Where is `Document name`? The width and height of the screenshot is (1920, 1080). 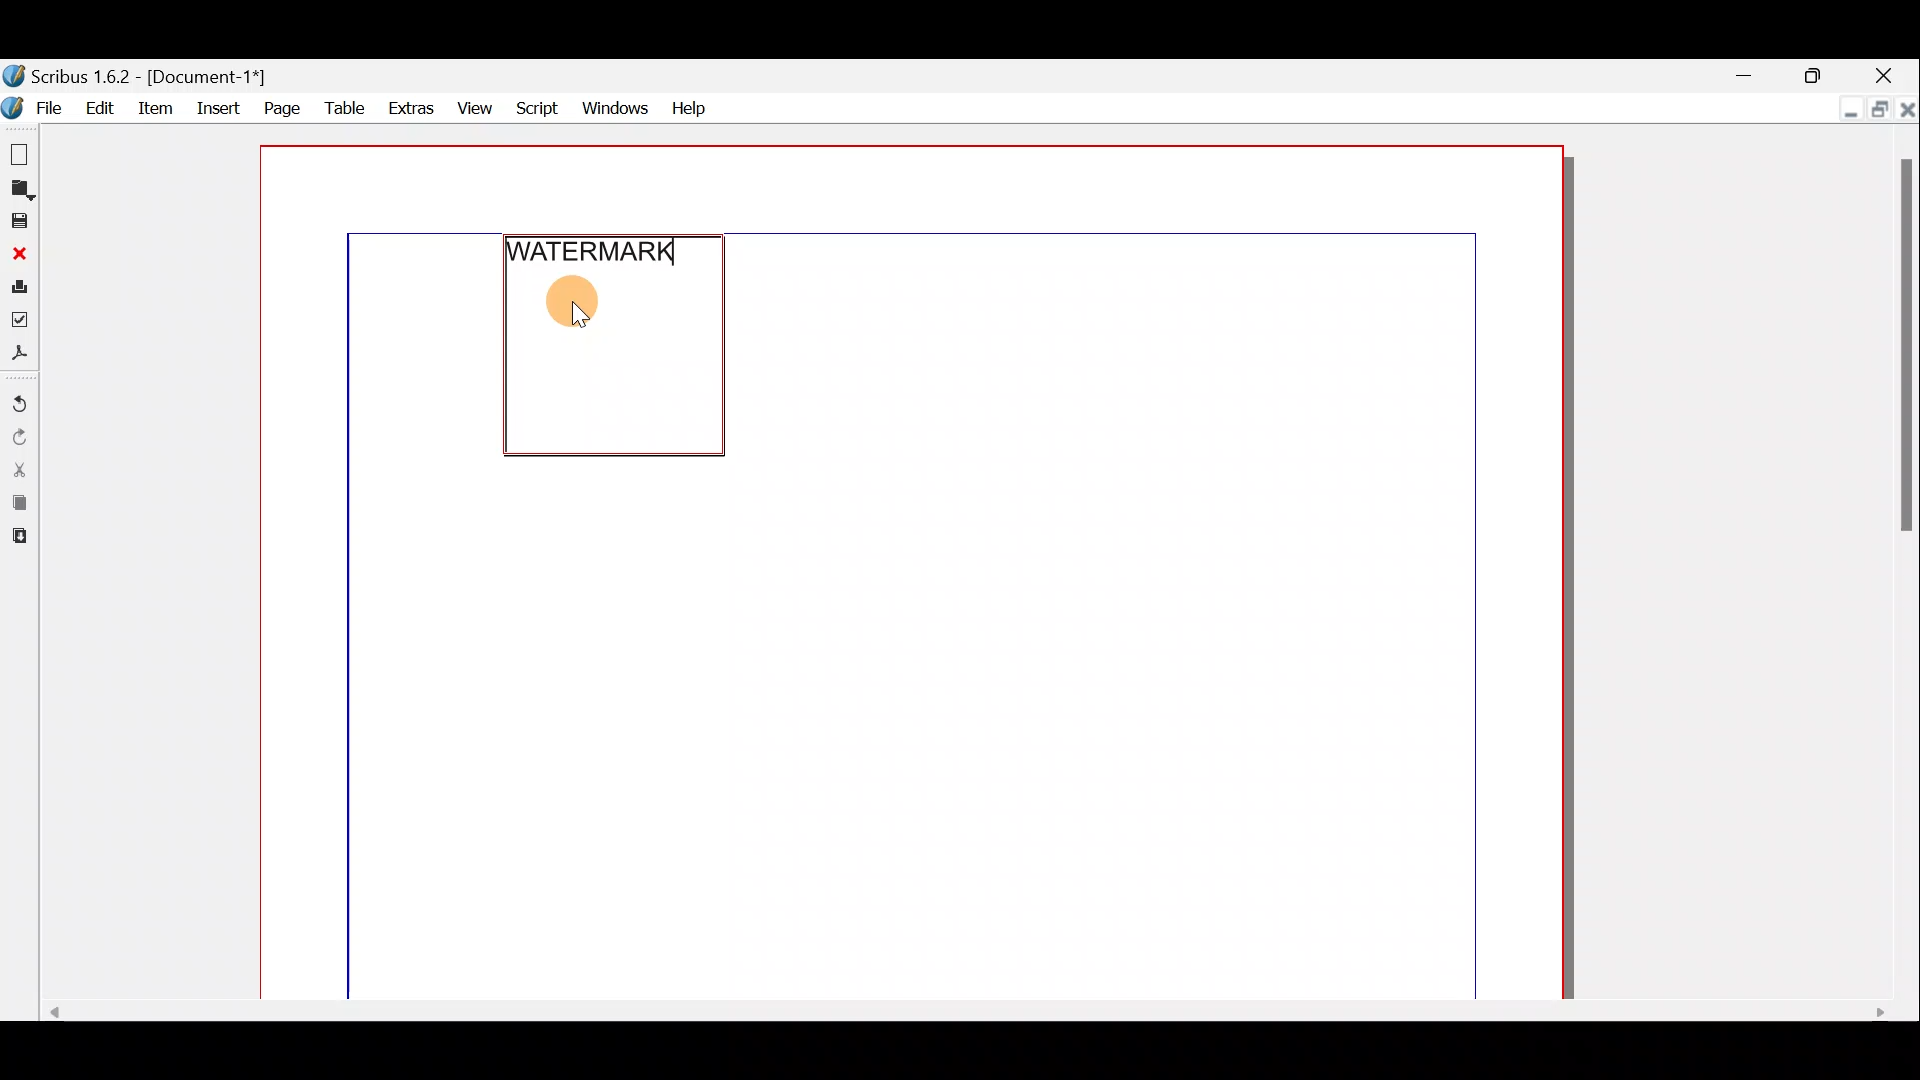 Document name is located at coordinates (138, 77).